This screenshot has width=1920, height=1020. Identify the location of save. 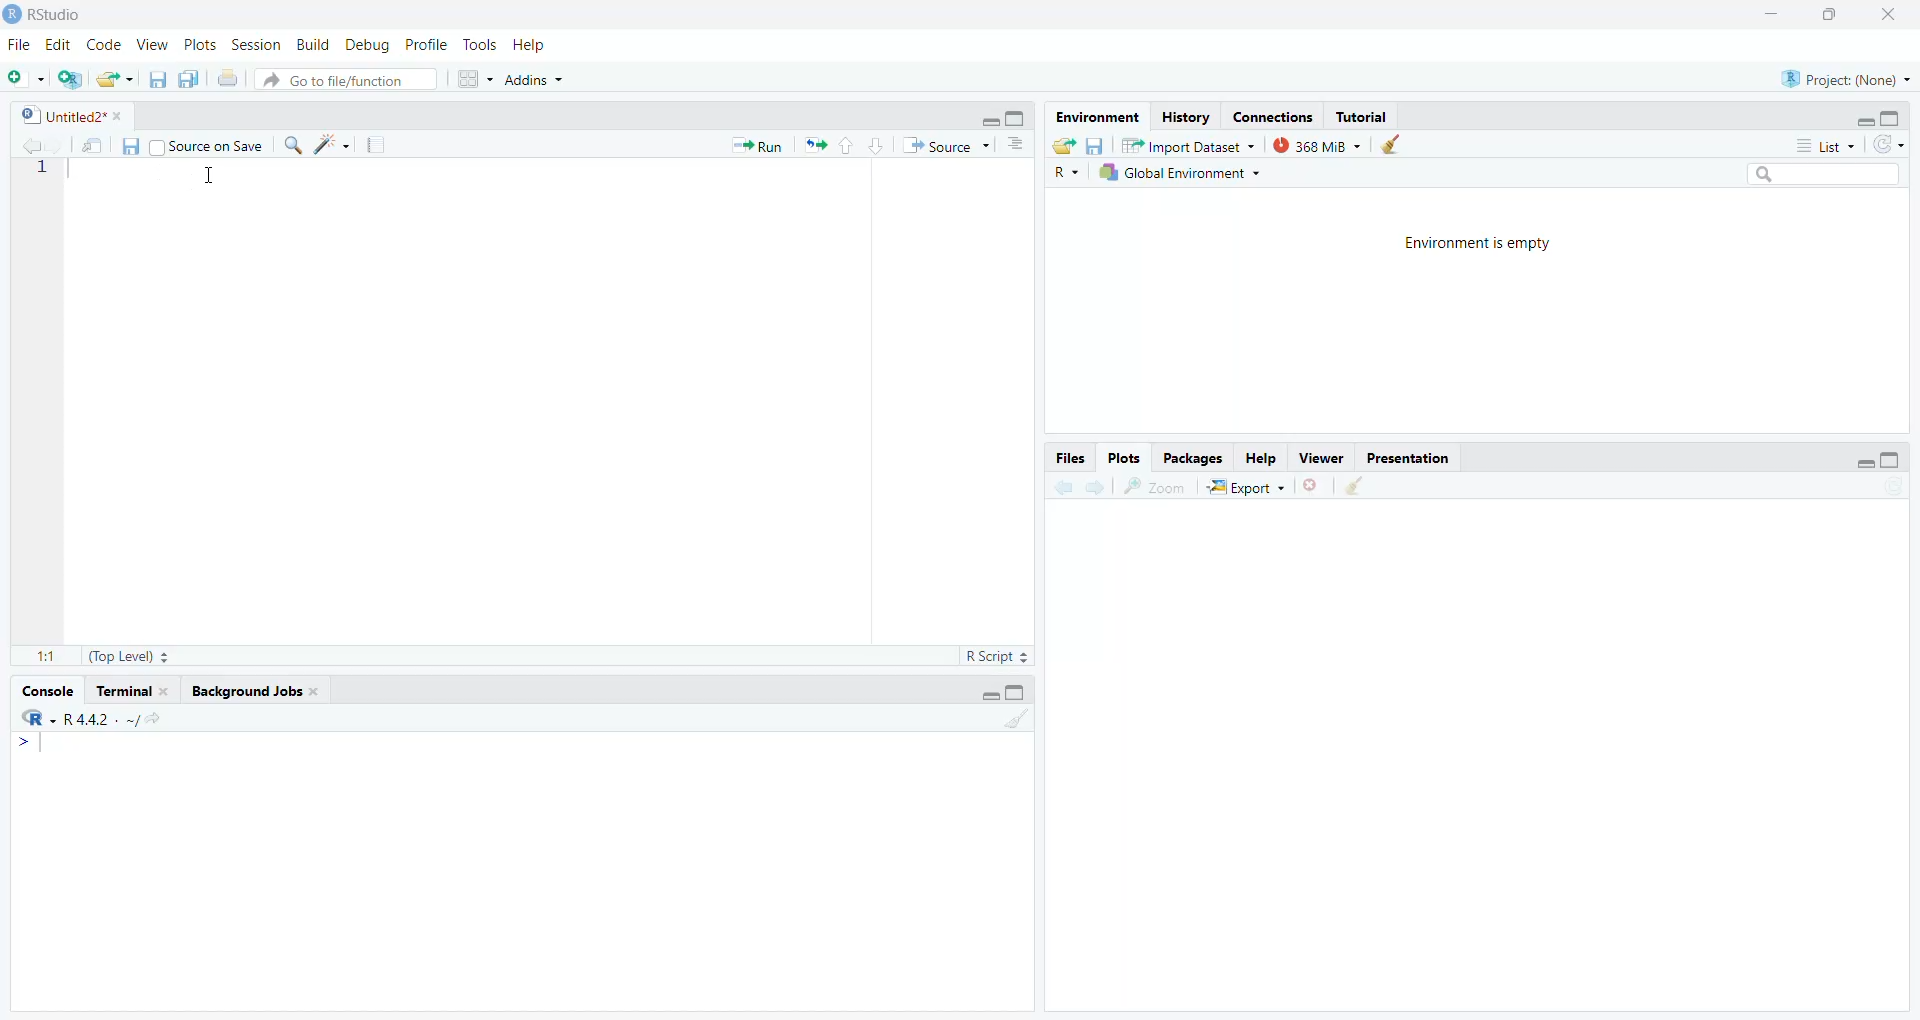
(1099, 146).